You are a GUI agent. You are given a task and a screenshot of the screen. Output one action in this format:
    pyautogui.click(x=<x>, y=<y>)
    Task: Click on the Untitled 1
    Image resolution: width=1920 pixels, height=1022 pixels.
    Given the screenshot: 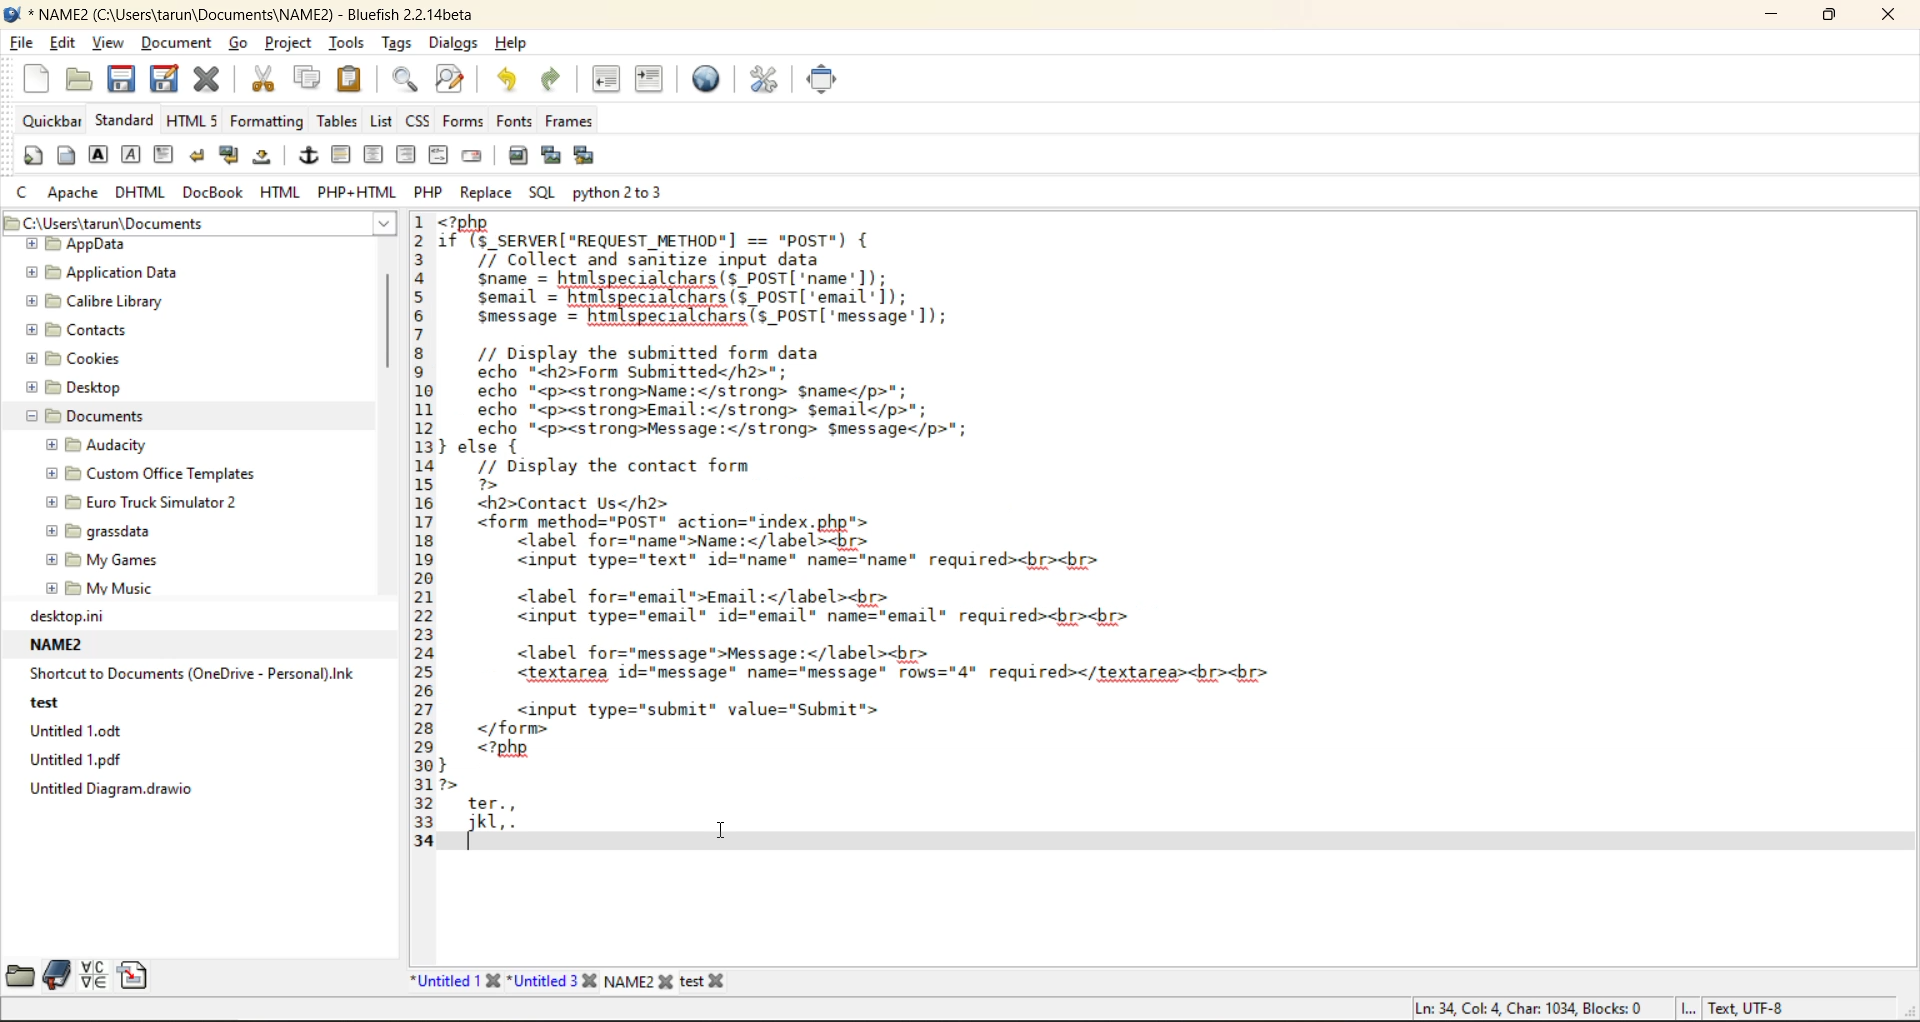 What is the action you would take?
    pyautogui.click(x=452, y=977)
    